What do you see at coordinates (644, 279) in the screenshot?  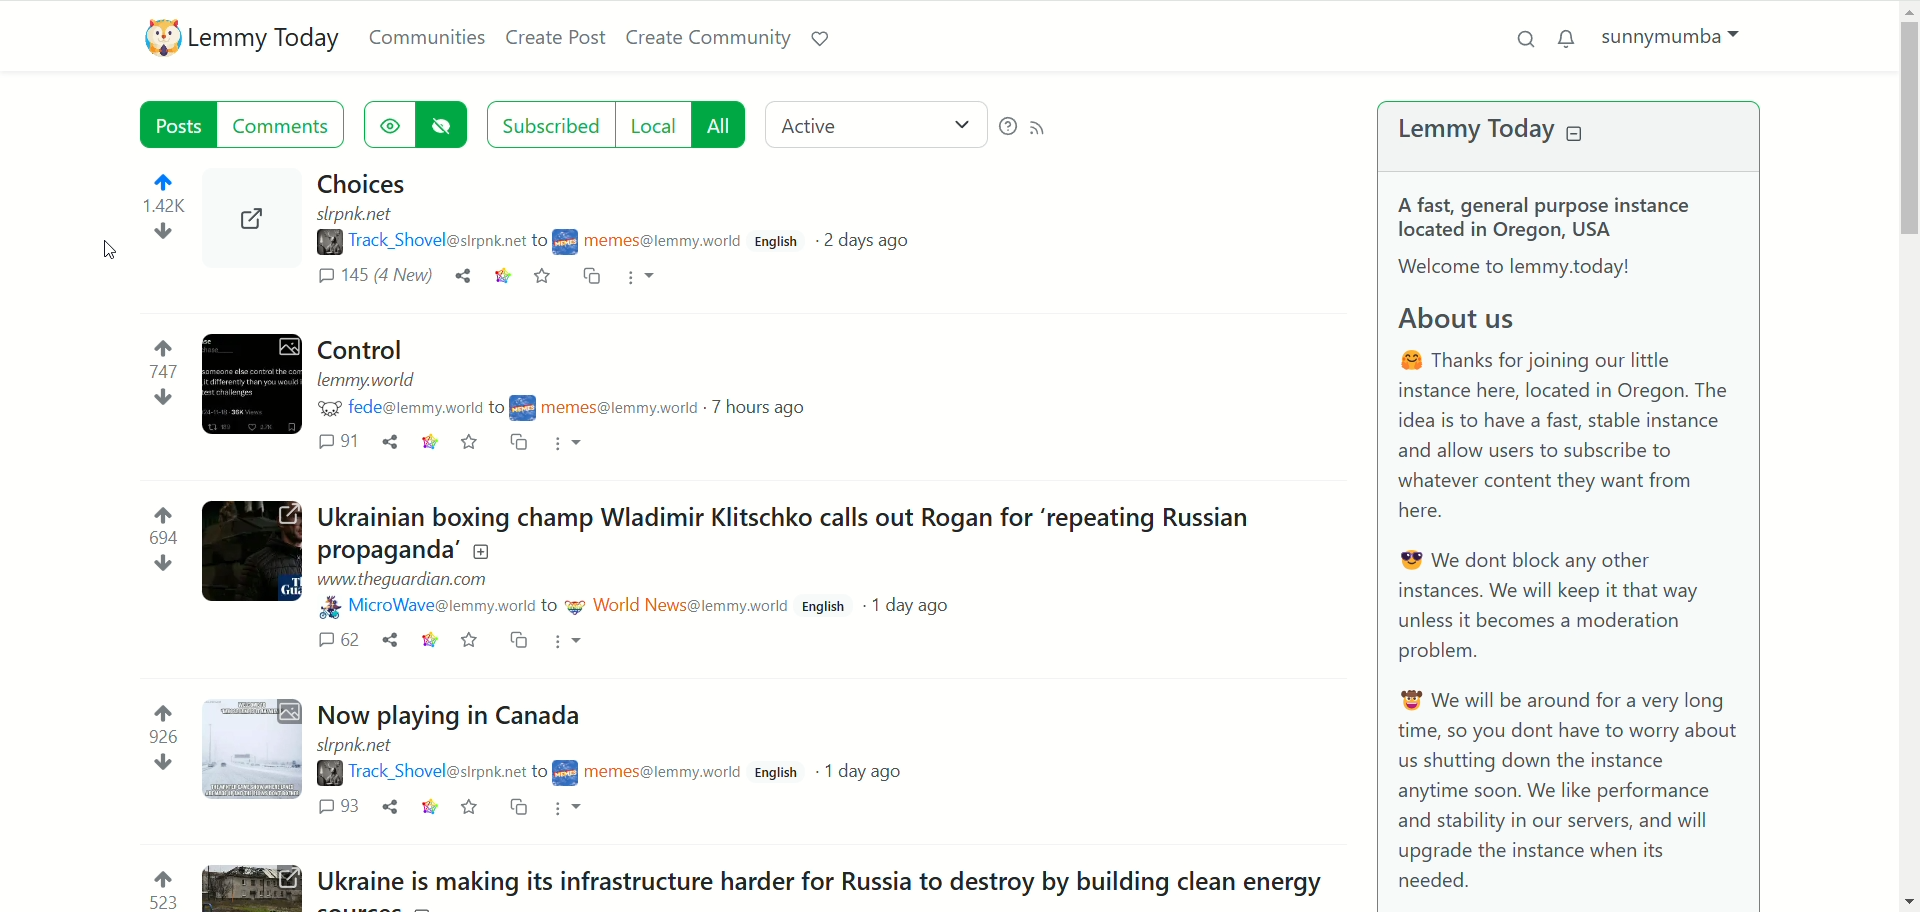 I see `more` at bounding box center [644, 279].